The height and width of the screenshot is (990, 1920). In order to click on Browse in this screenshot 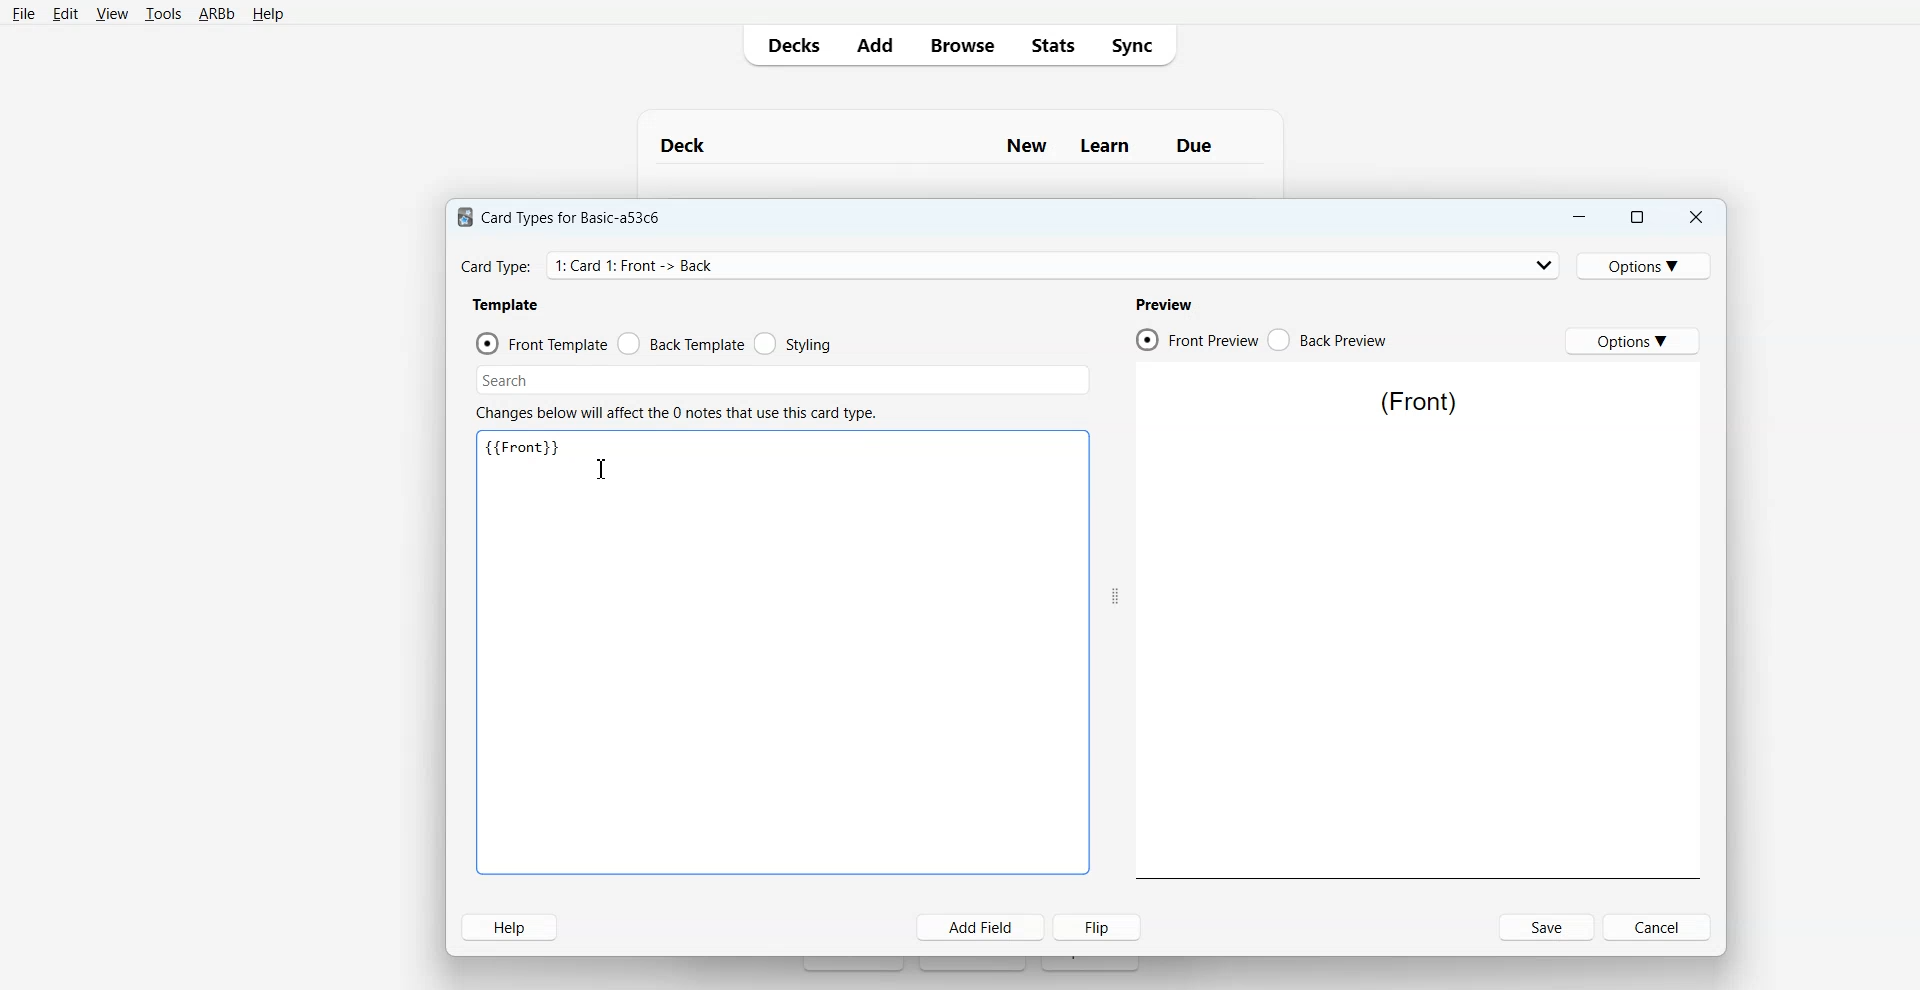, I will do `click(961, 44)`.